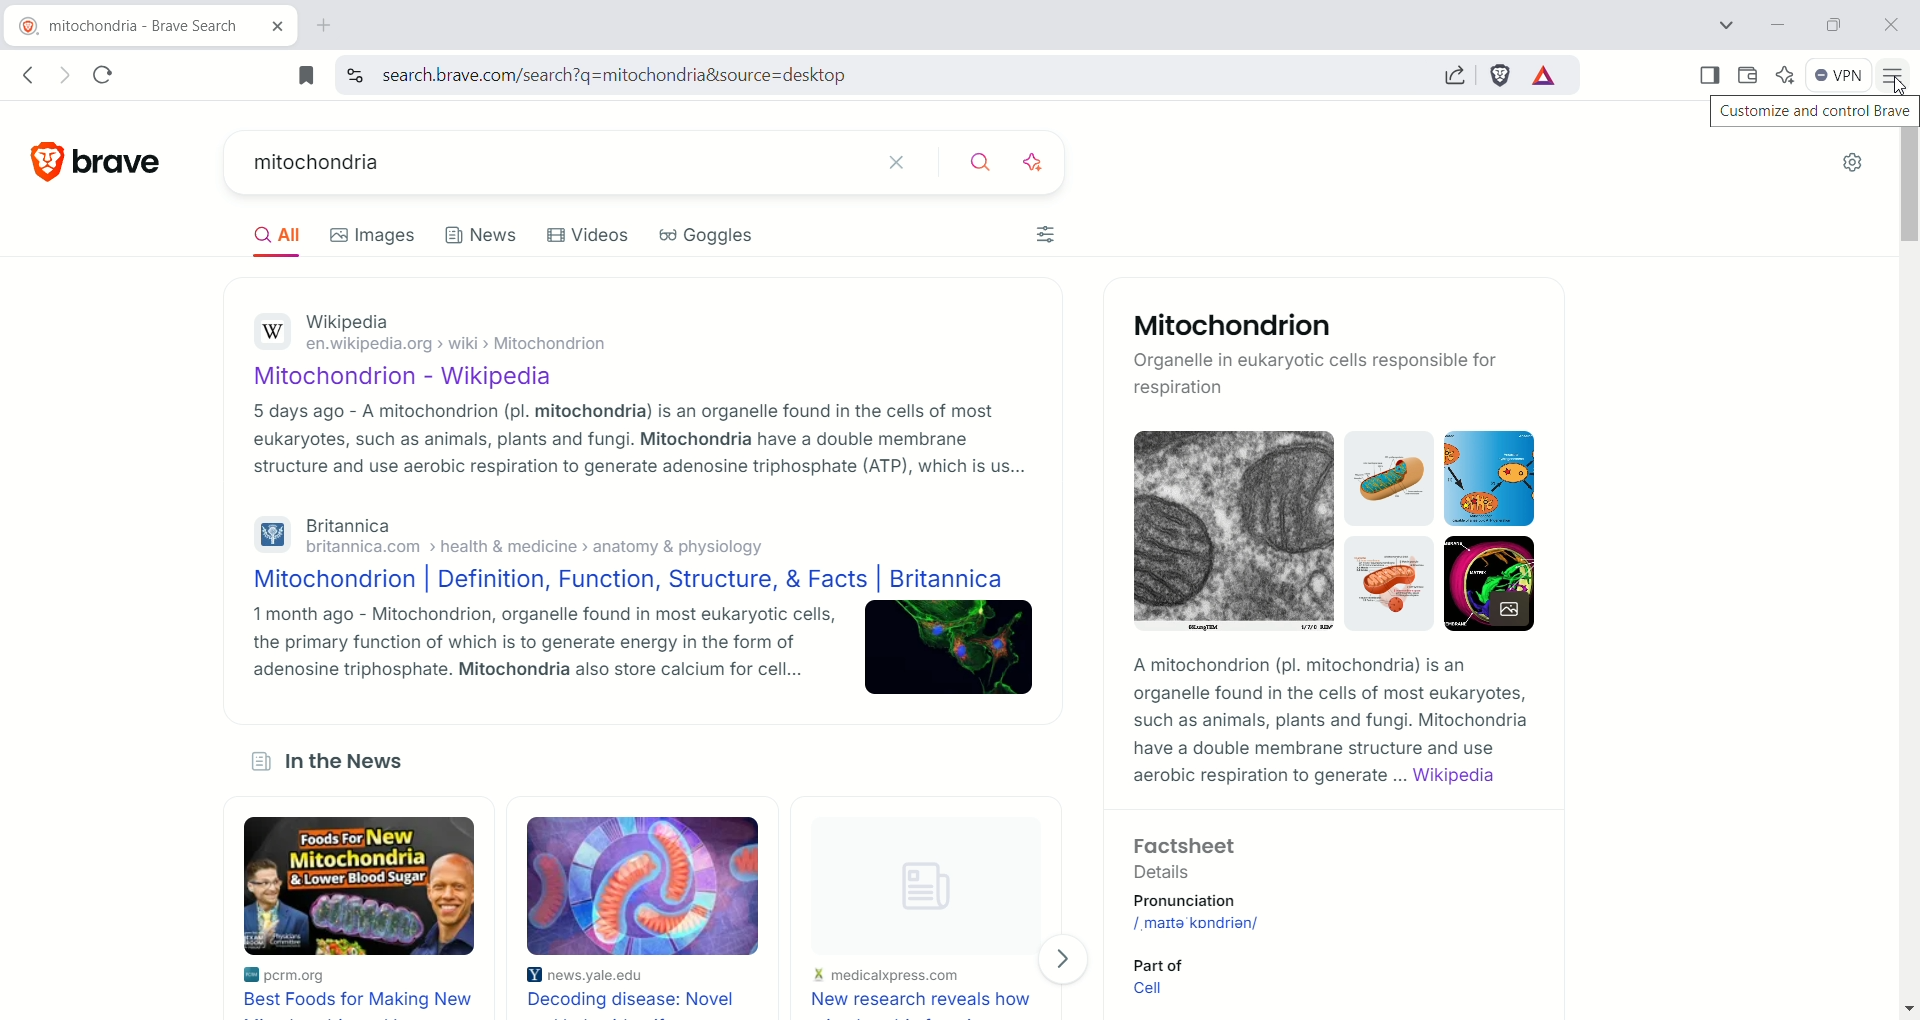  I want to click on reload, so click(101, 75).